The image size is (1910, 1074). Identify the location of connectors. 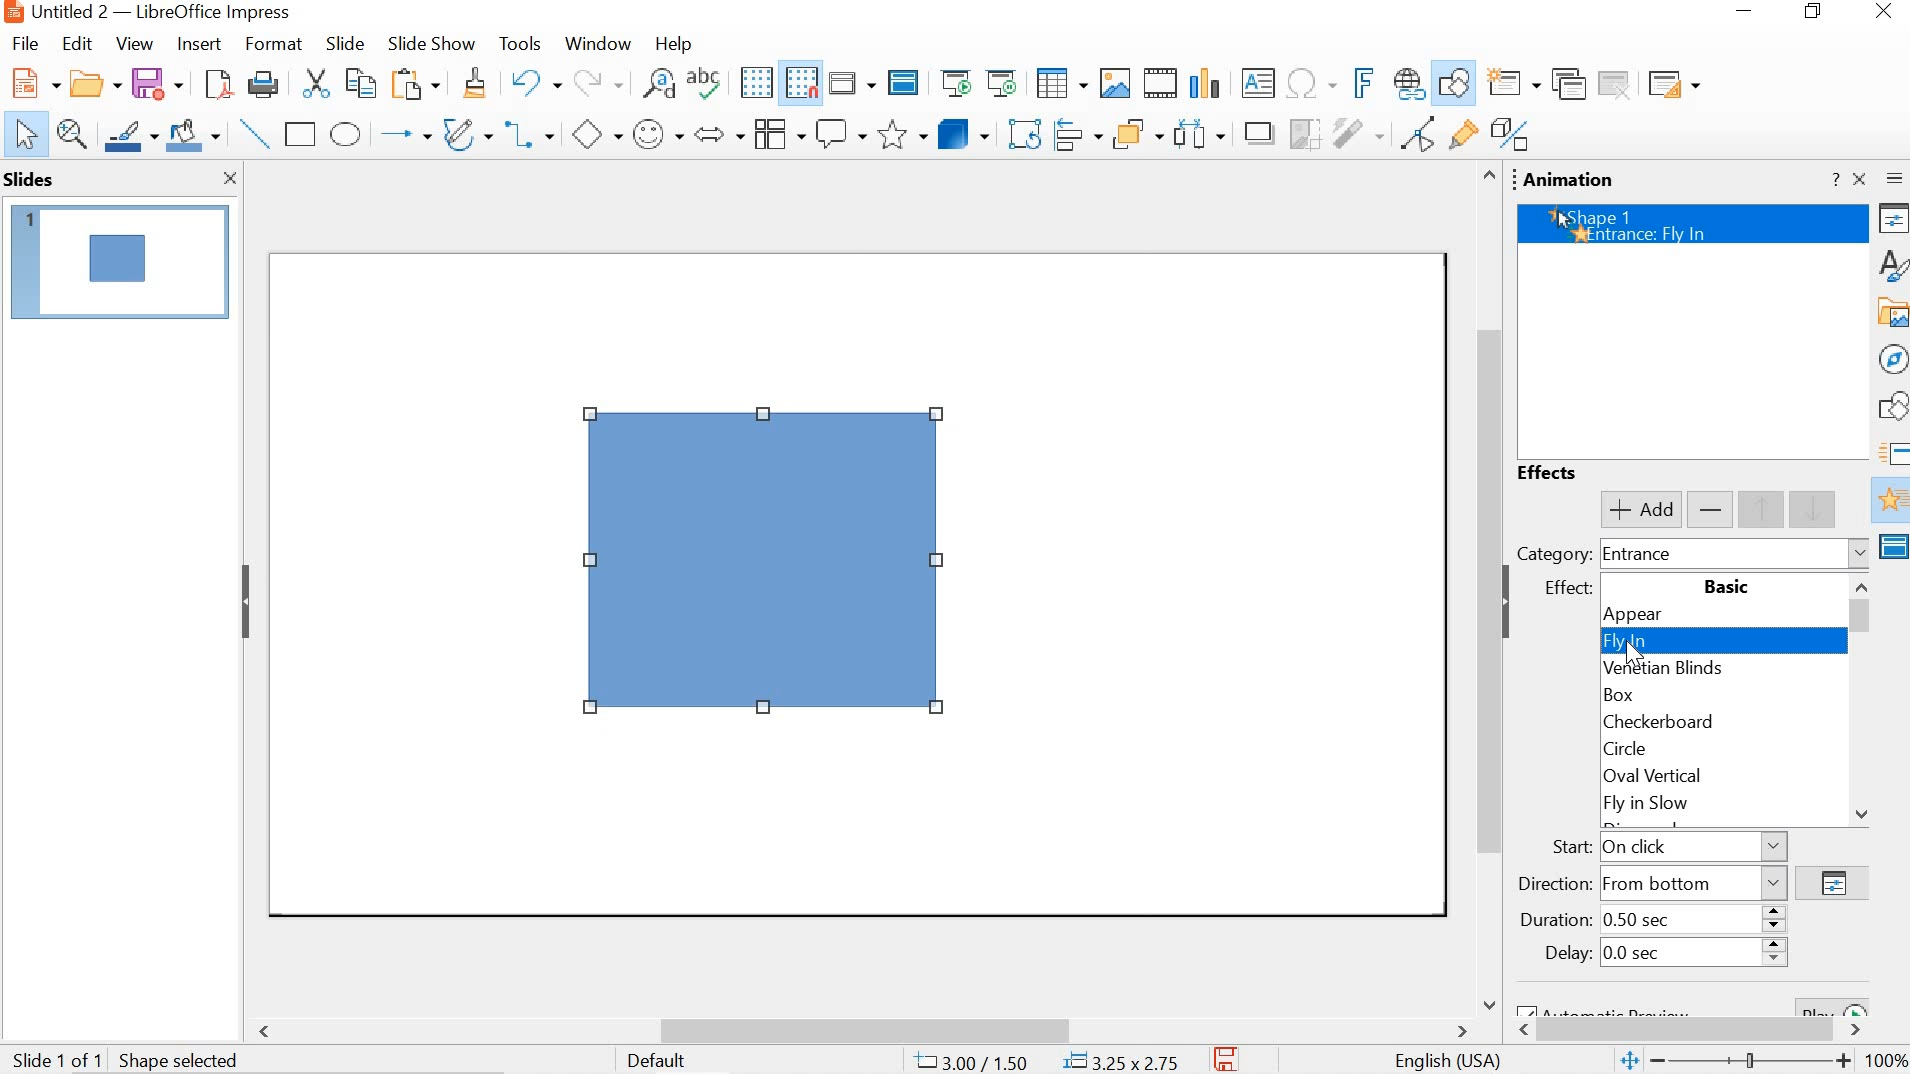
(528, 130).